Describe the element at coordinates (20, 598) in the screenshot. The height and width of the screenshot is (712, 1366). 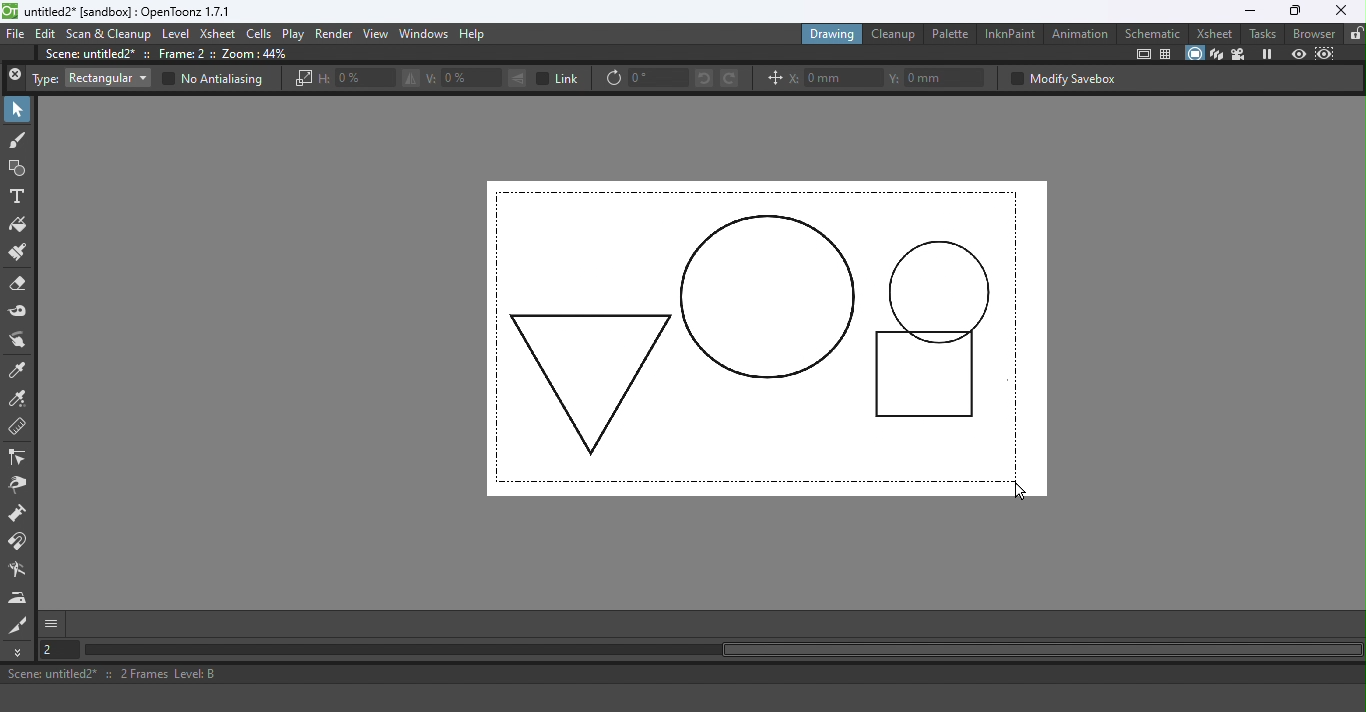
I see `Iron tool` at that location.